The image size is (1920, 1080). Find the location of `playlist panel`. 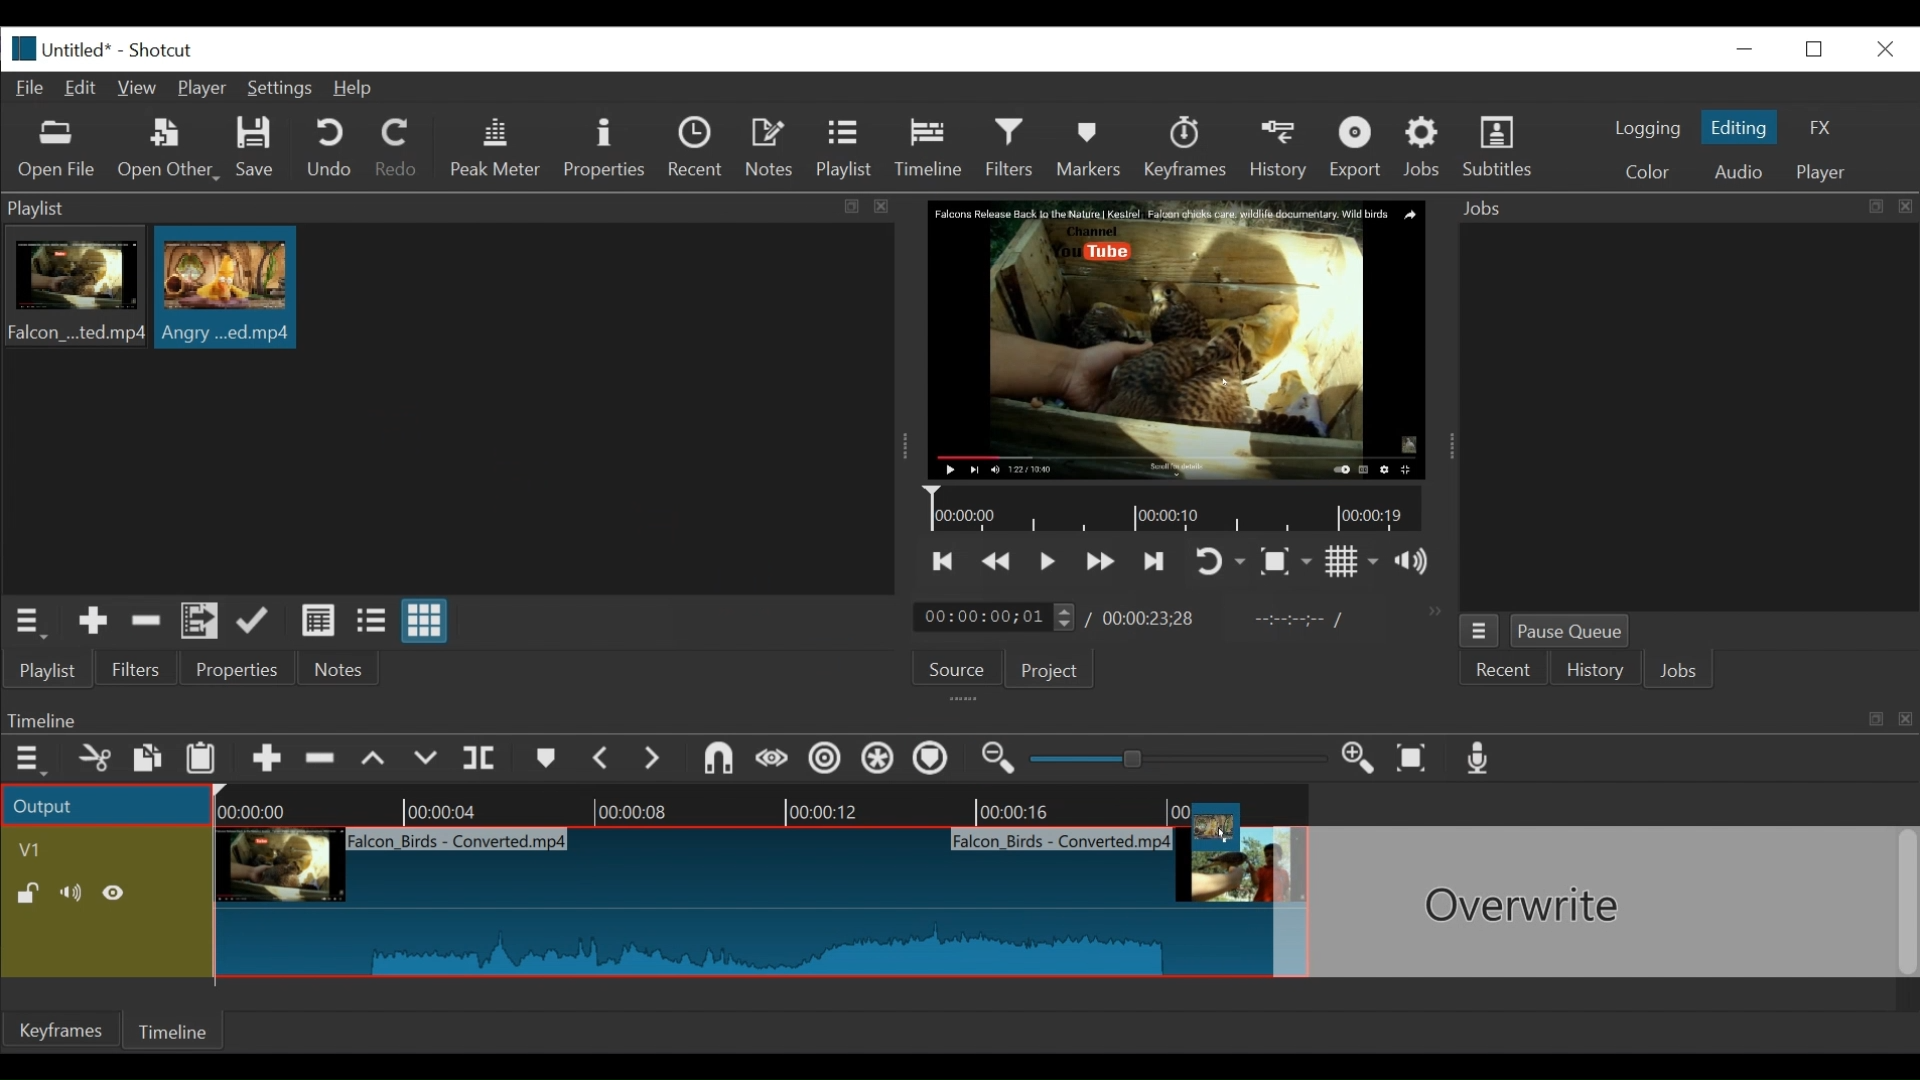

playlist panel is located at coordinates (440, 208).